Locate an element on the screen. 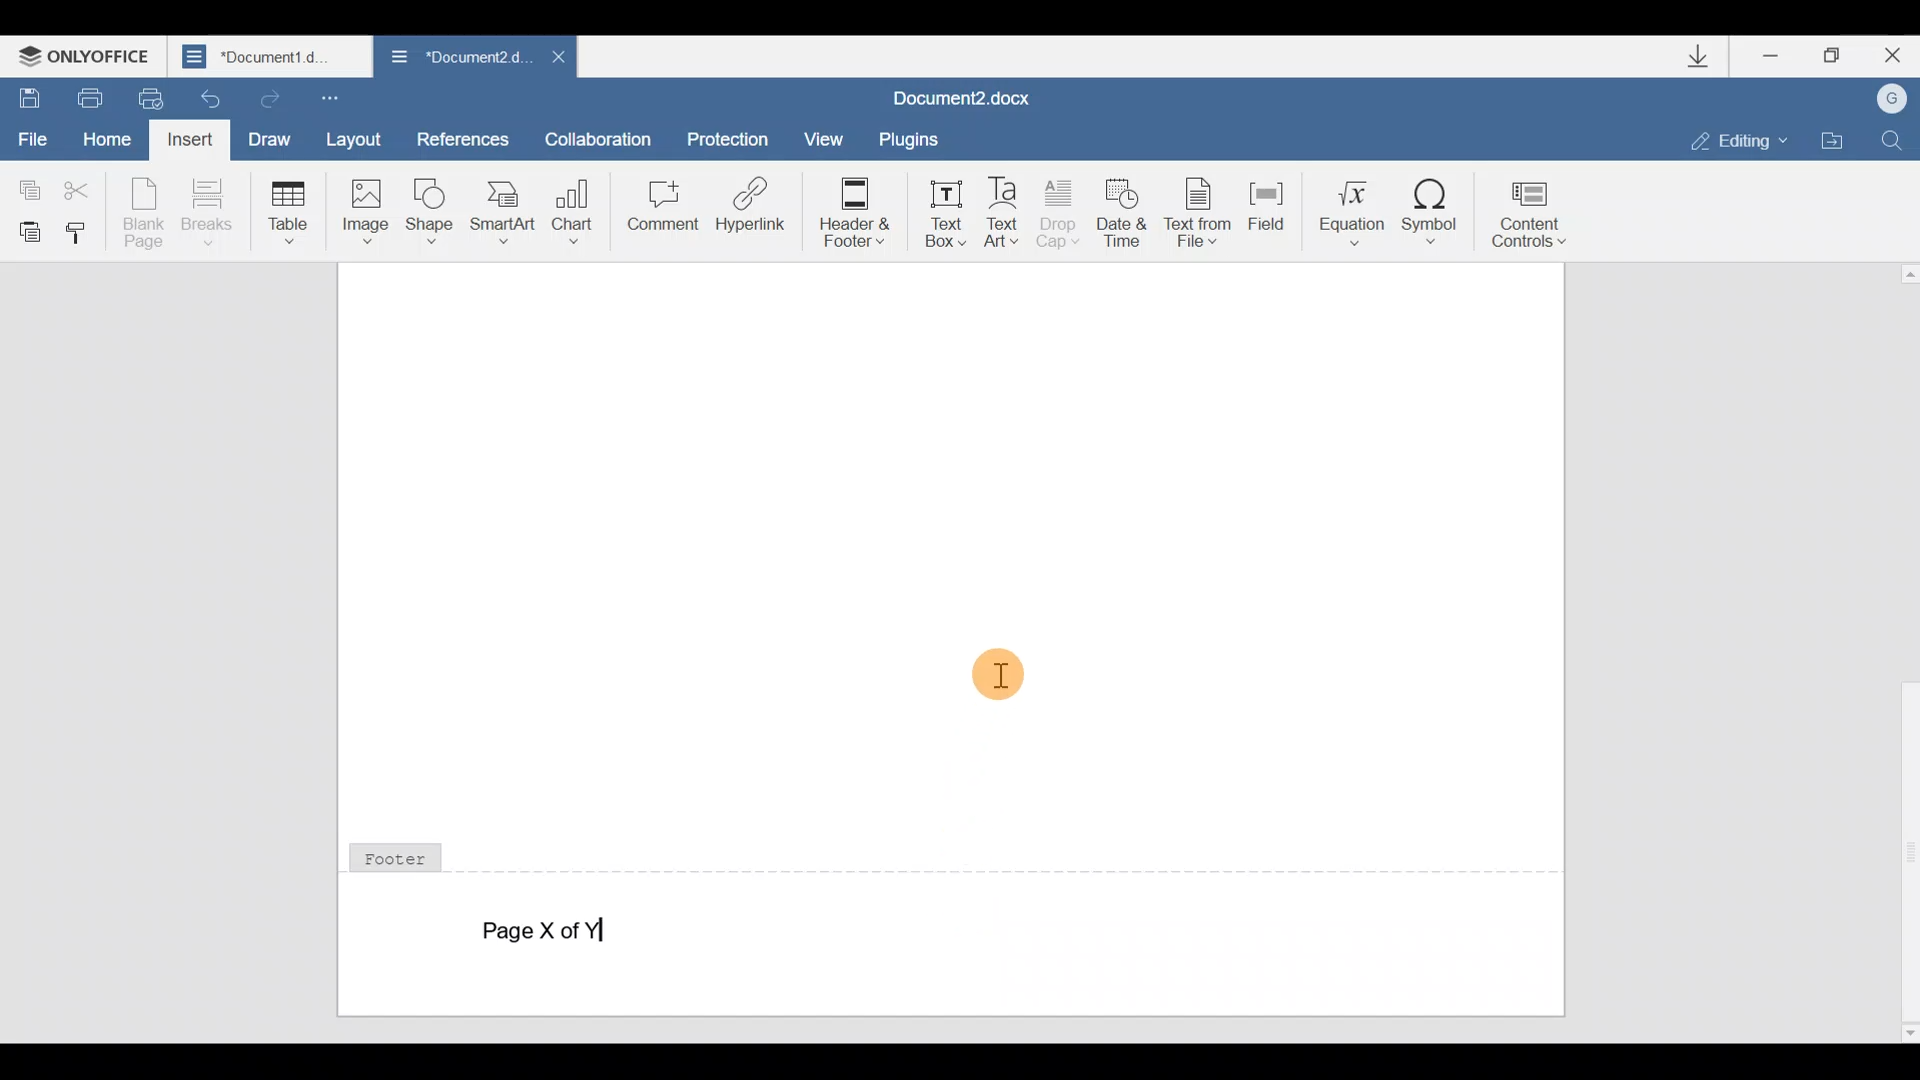 This screenshot has width=1920, height=1080. Insert is located at coordinates (191, 140).